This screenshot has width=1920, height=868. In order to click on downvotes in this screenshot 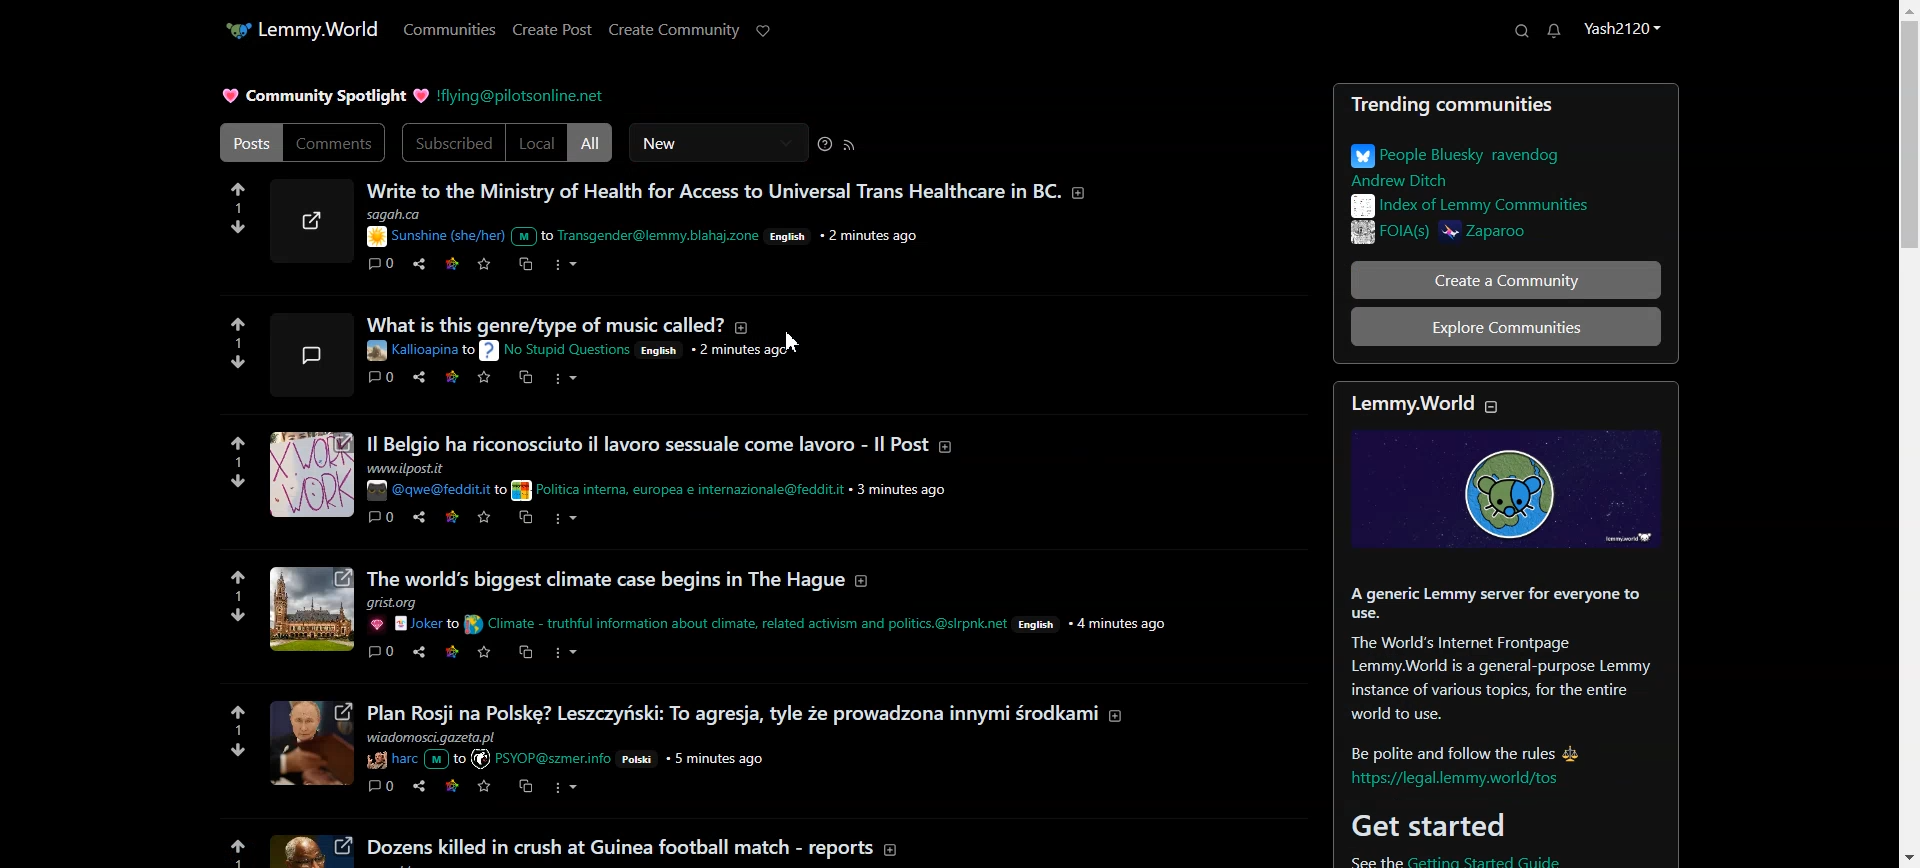, I will do `click(230, 758)`.